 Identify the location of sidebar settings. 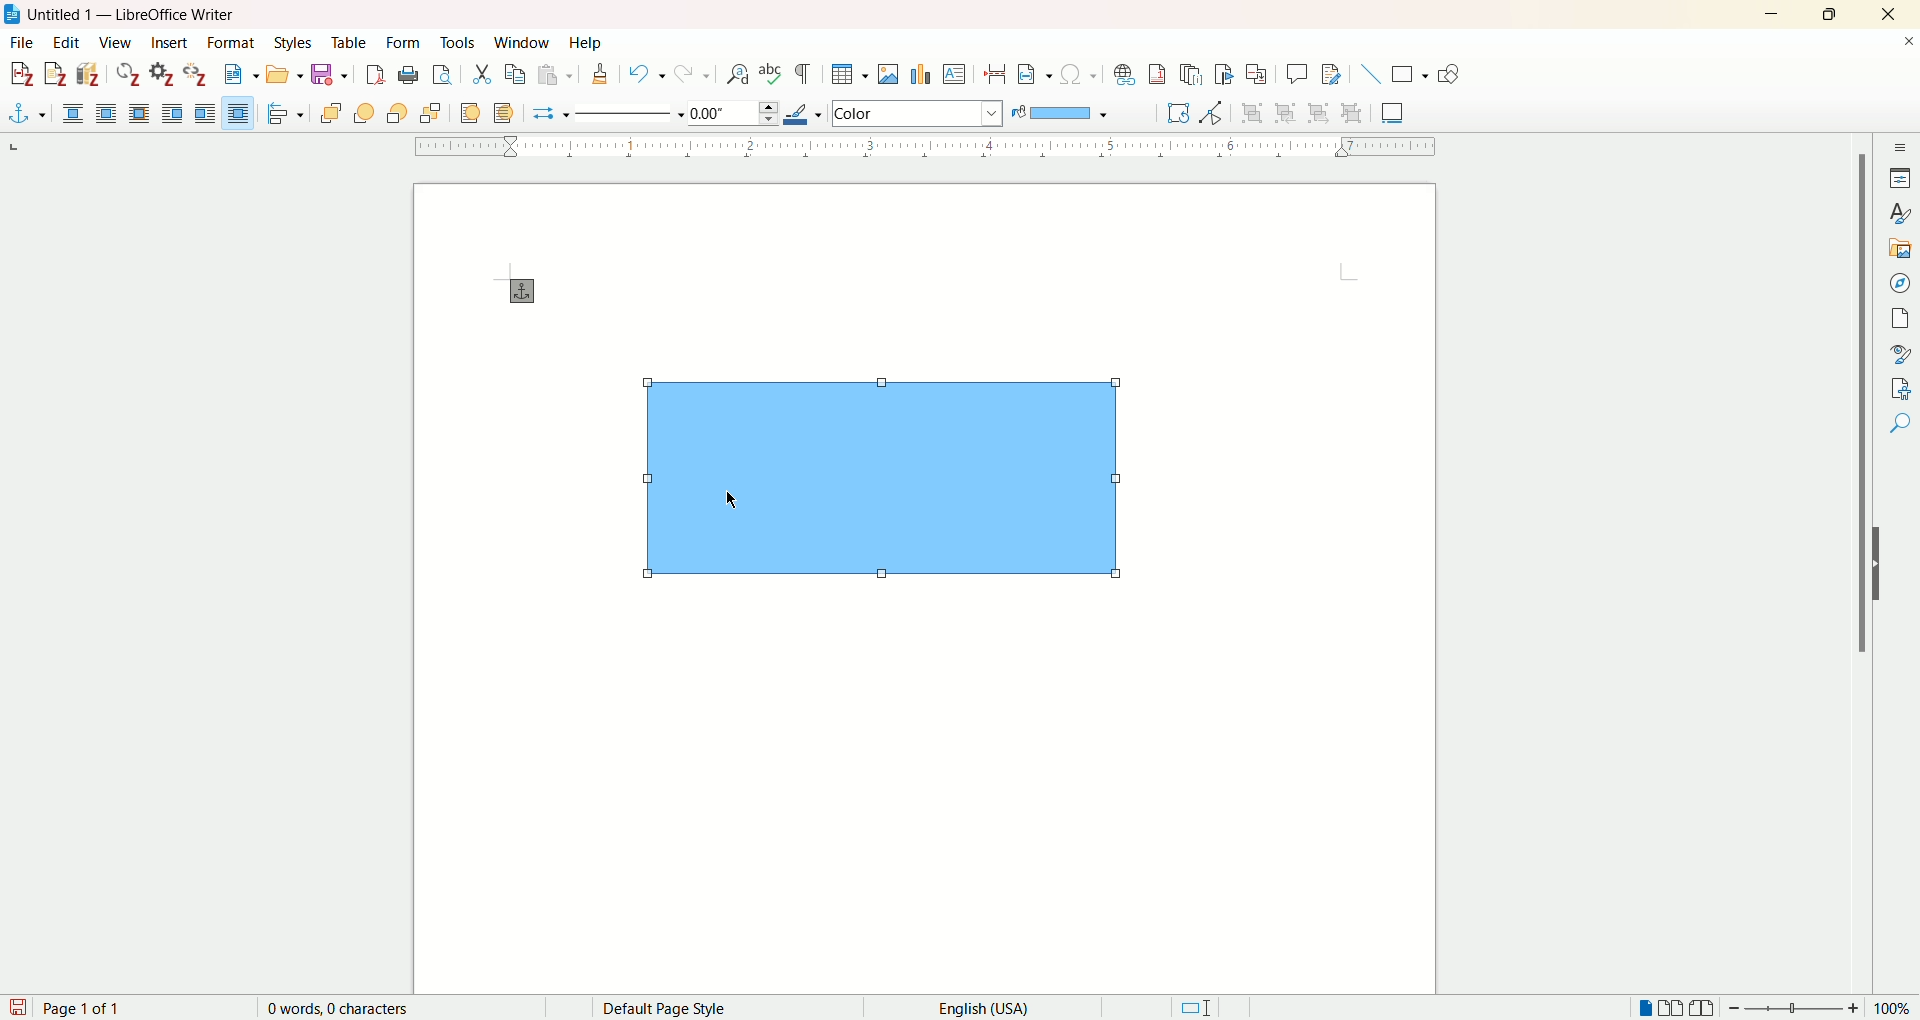
(1897, 149).